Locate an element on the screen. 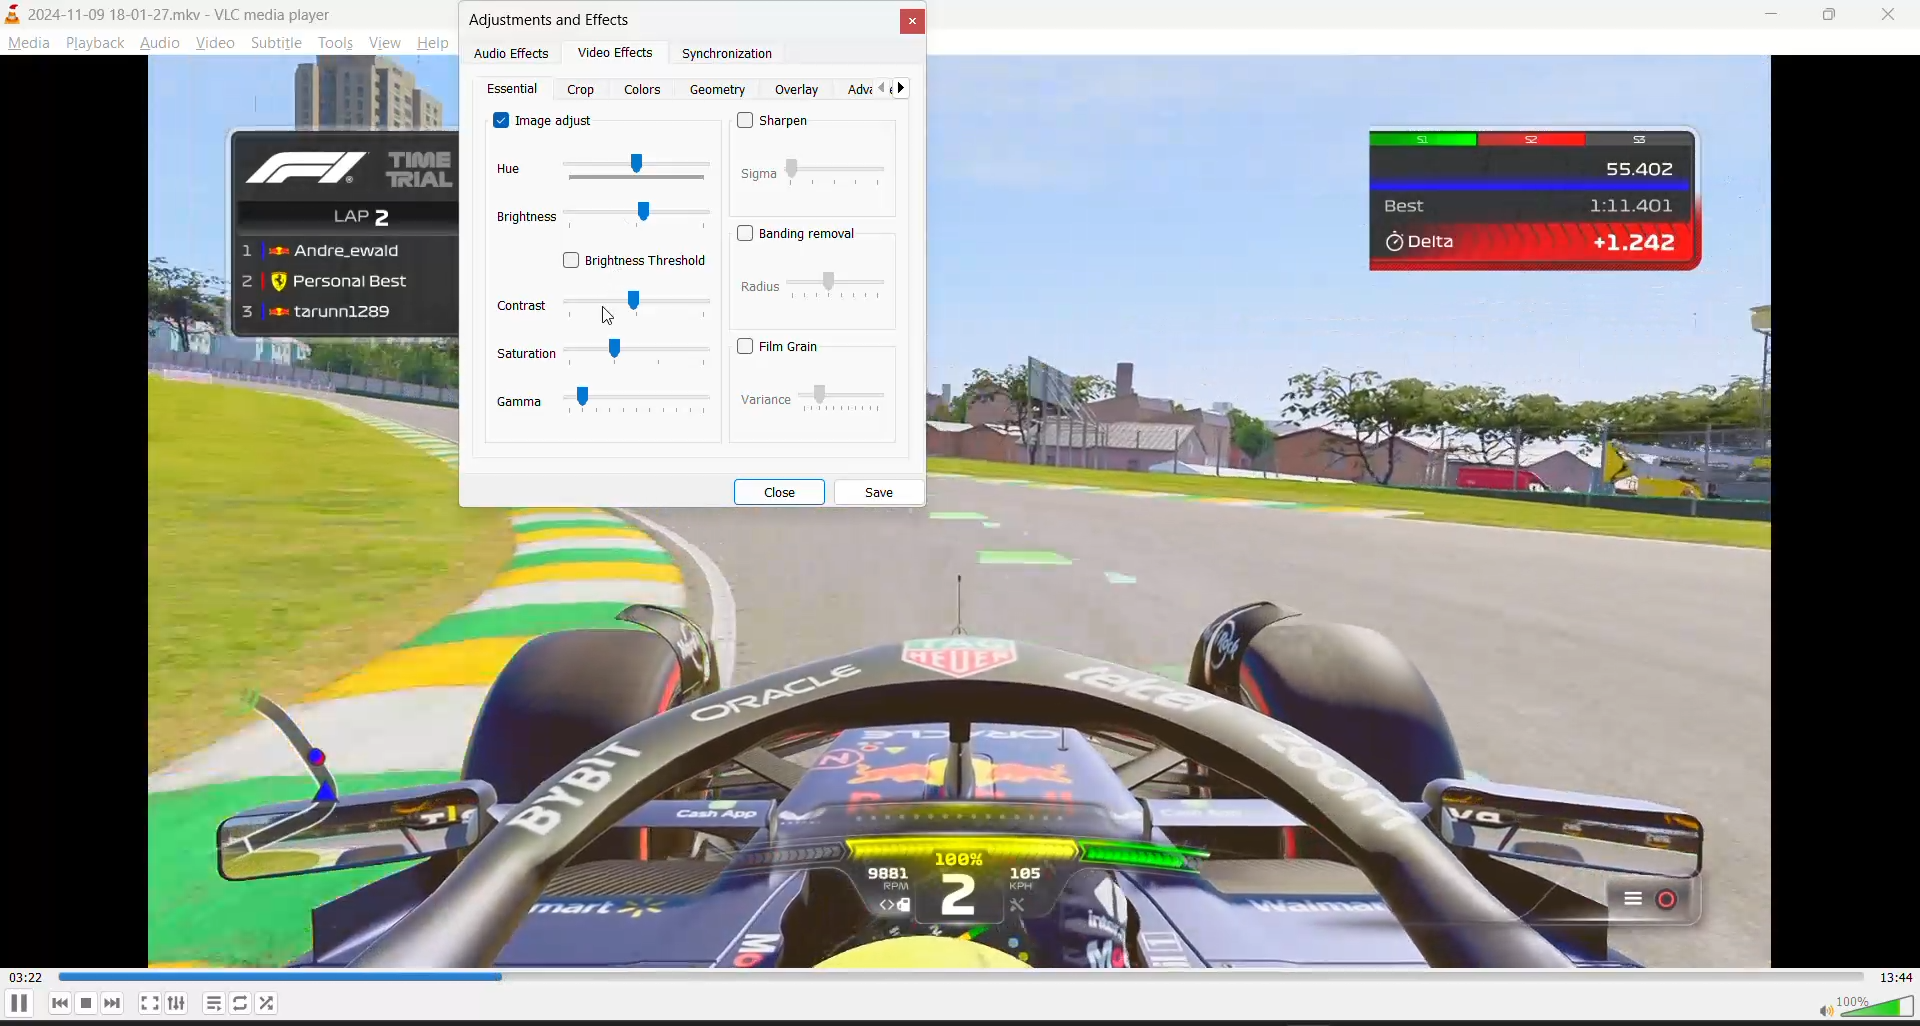 This screenshot has height=1026, width=1920. total track  time is located at coordinates (1897, 977).